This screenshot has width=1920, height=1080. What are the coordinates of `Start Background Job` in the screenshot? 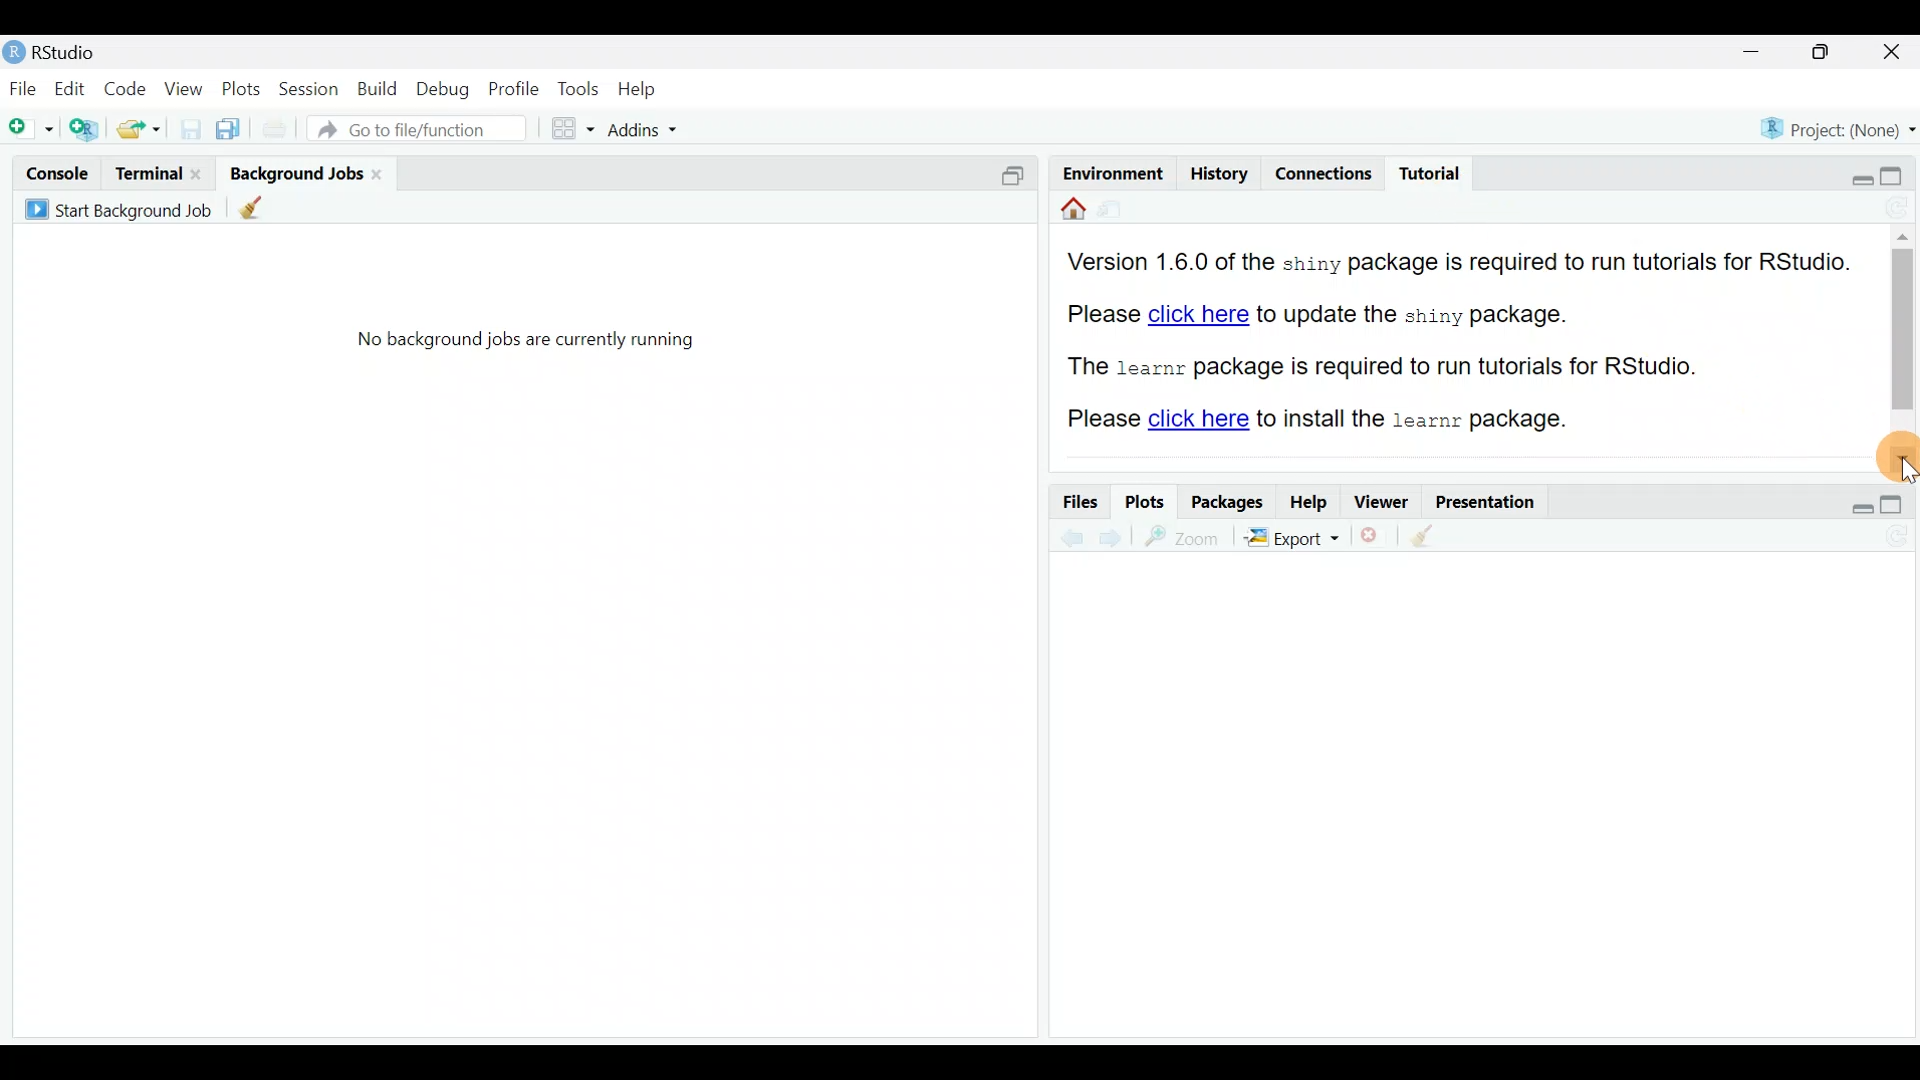 It's located at (118, 208).